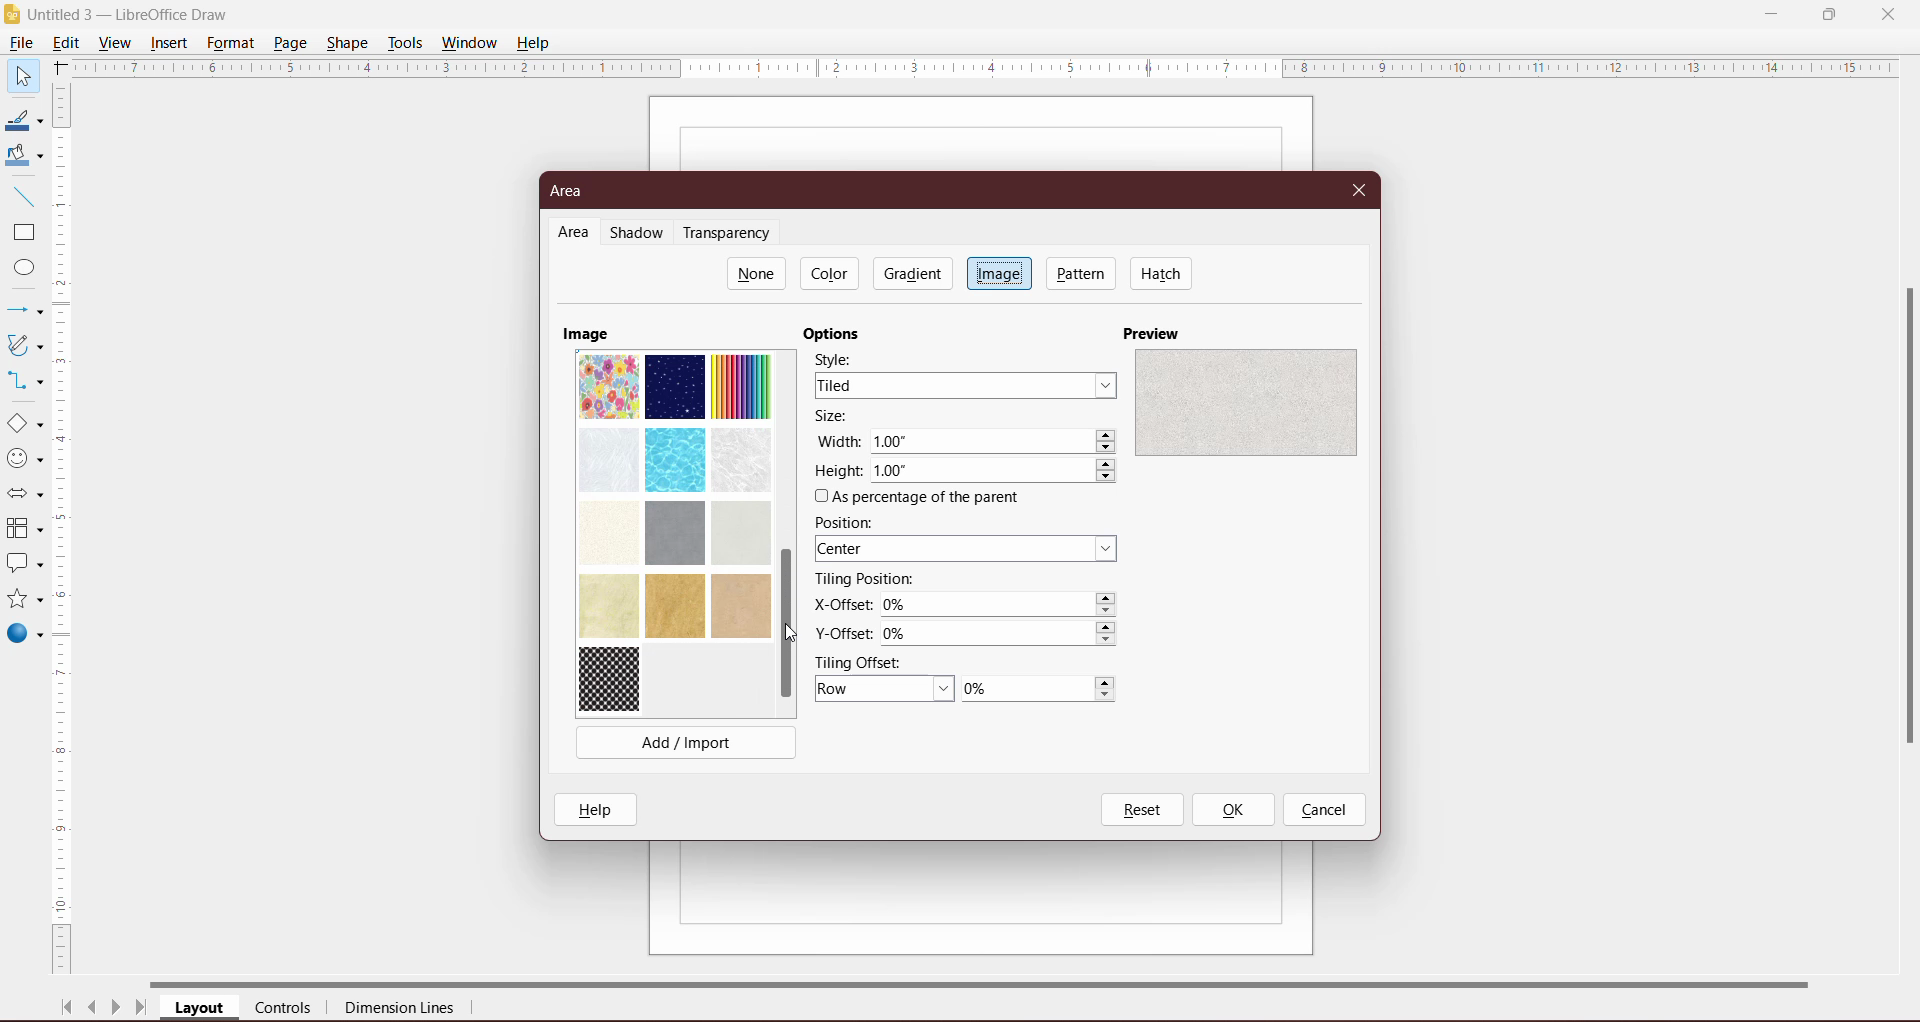  I want to click on Restore Down, so click(1829, 13).